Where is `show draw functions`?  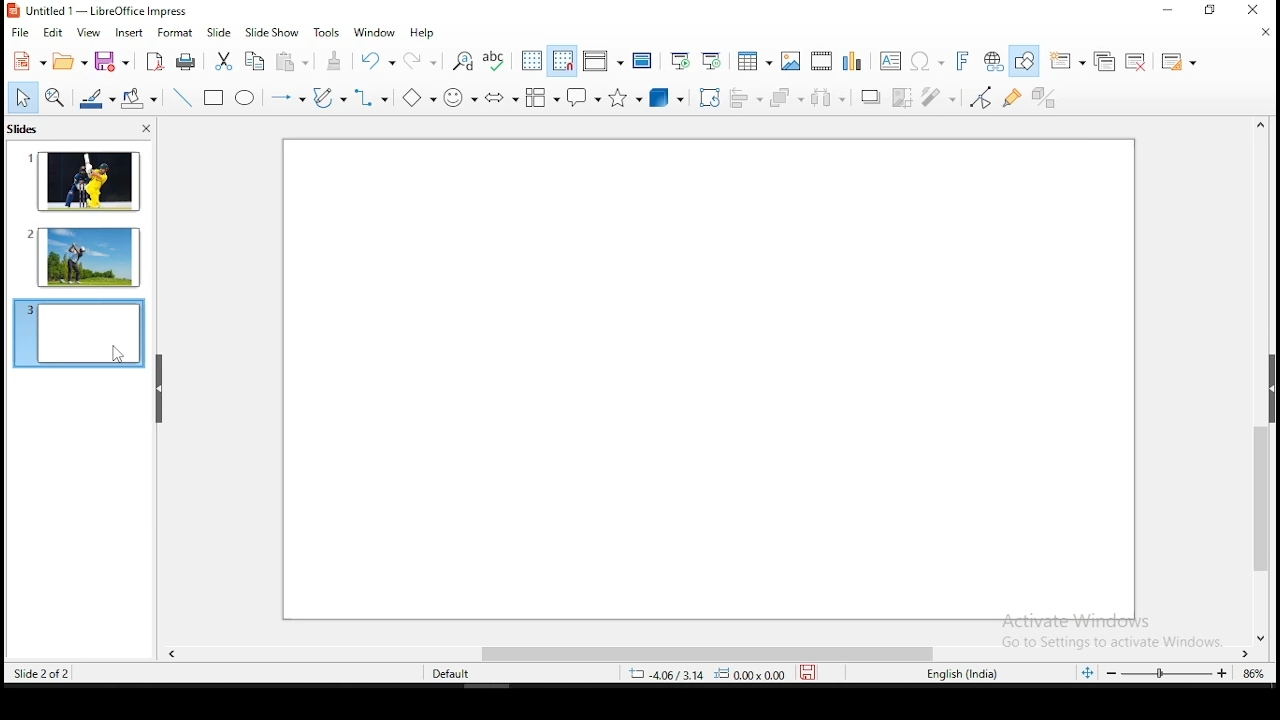
show draw functions is located at coordinates (1024, 63).